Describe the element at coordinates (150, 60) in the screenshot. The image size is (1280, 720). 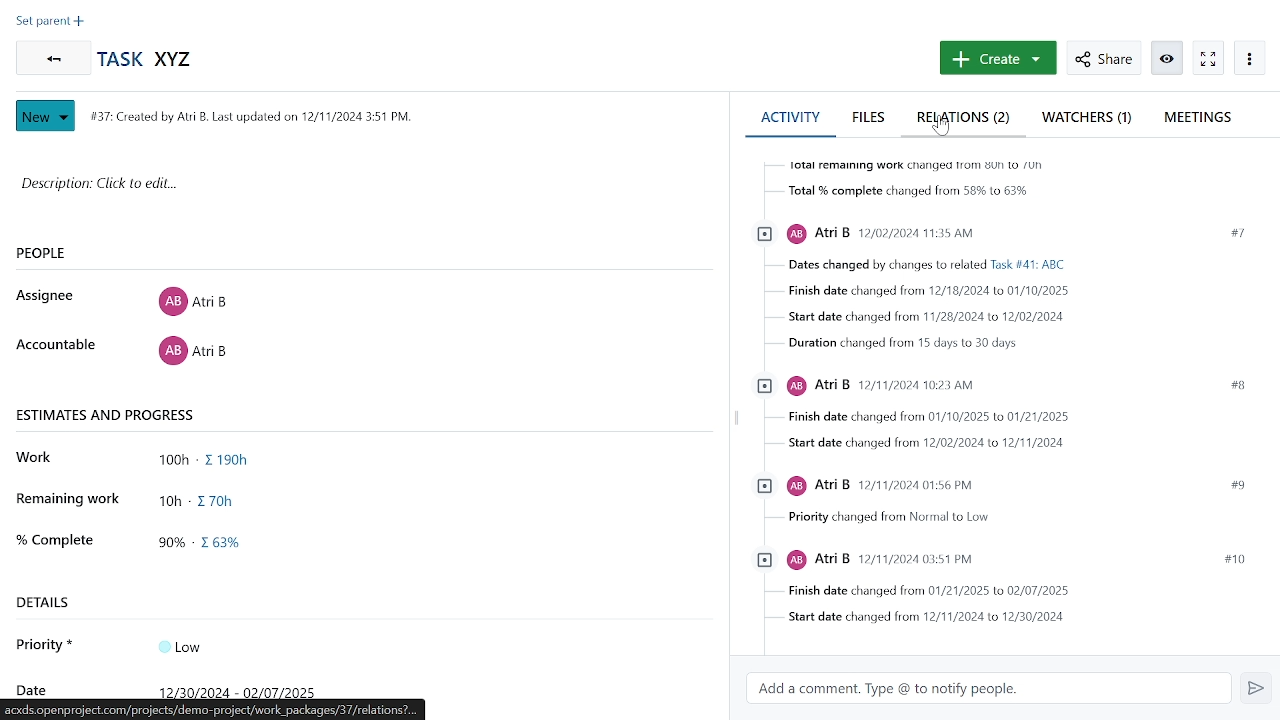
I see `task name` at that location.